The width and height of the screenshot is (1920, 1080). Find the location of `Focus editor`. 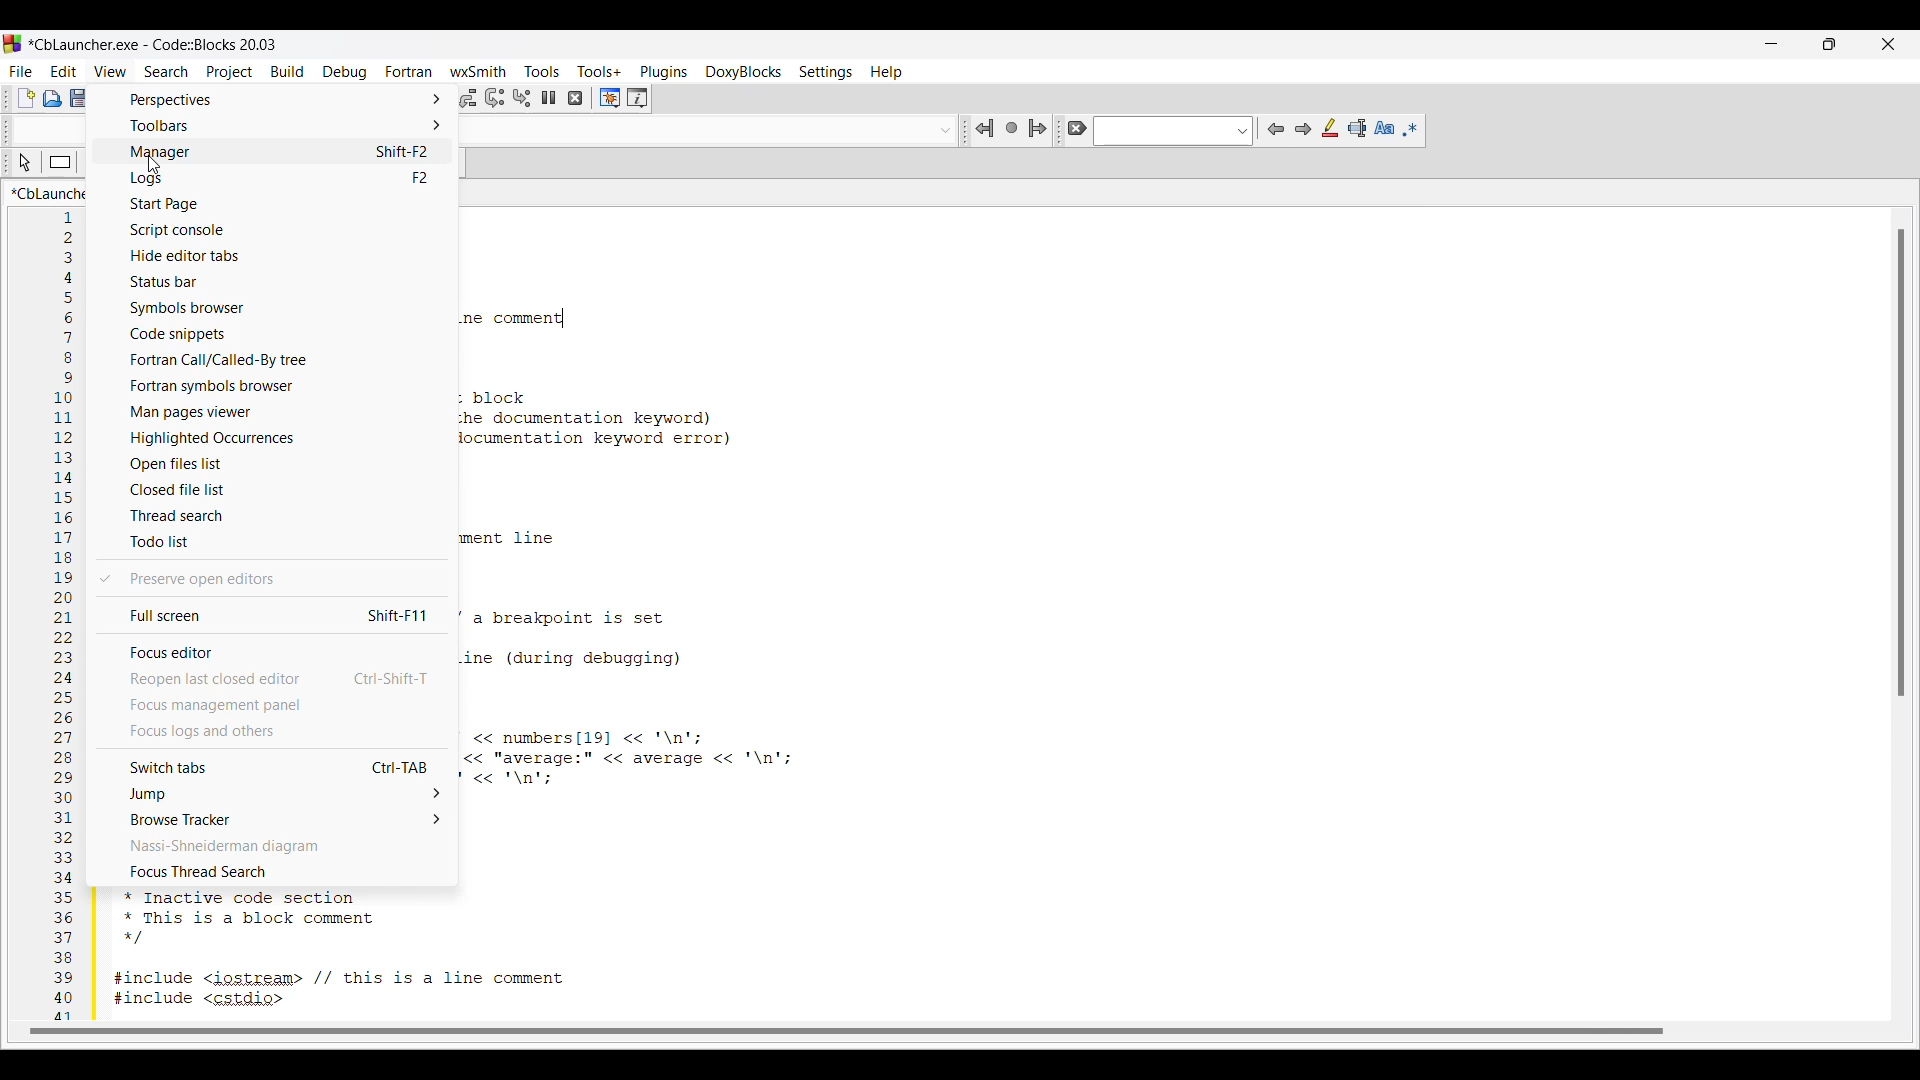

Focus editor is located at coordinates (271, 651).